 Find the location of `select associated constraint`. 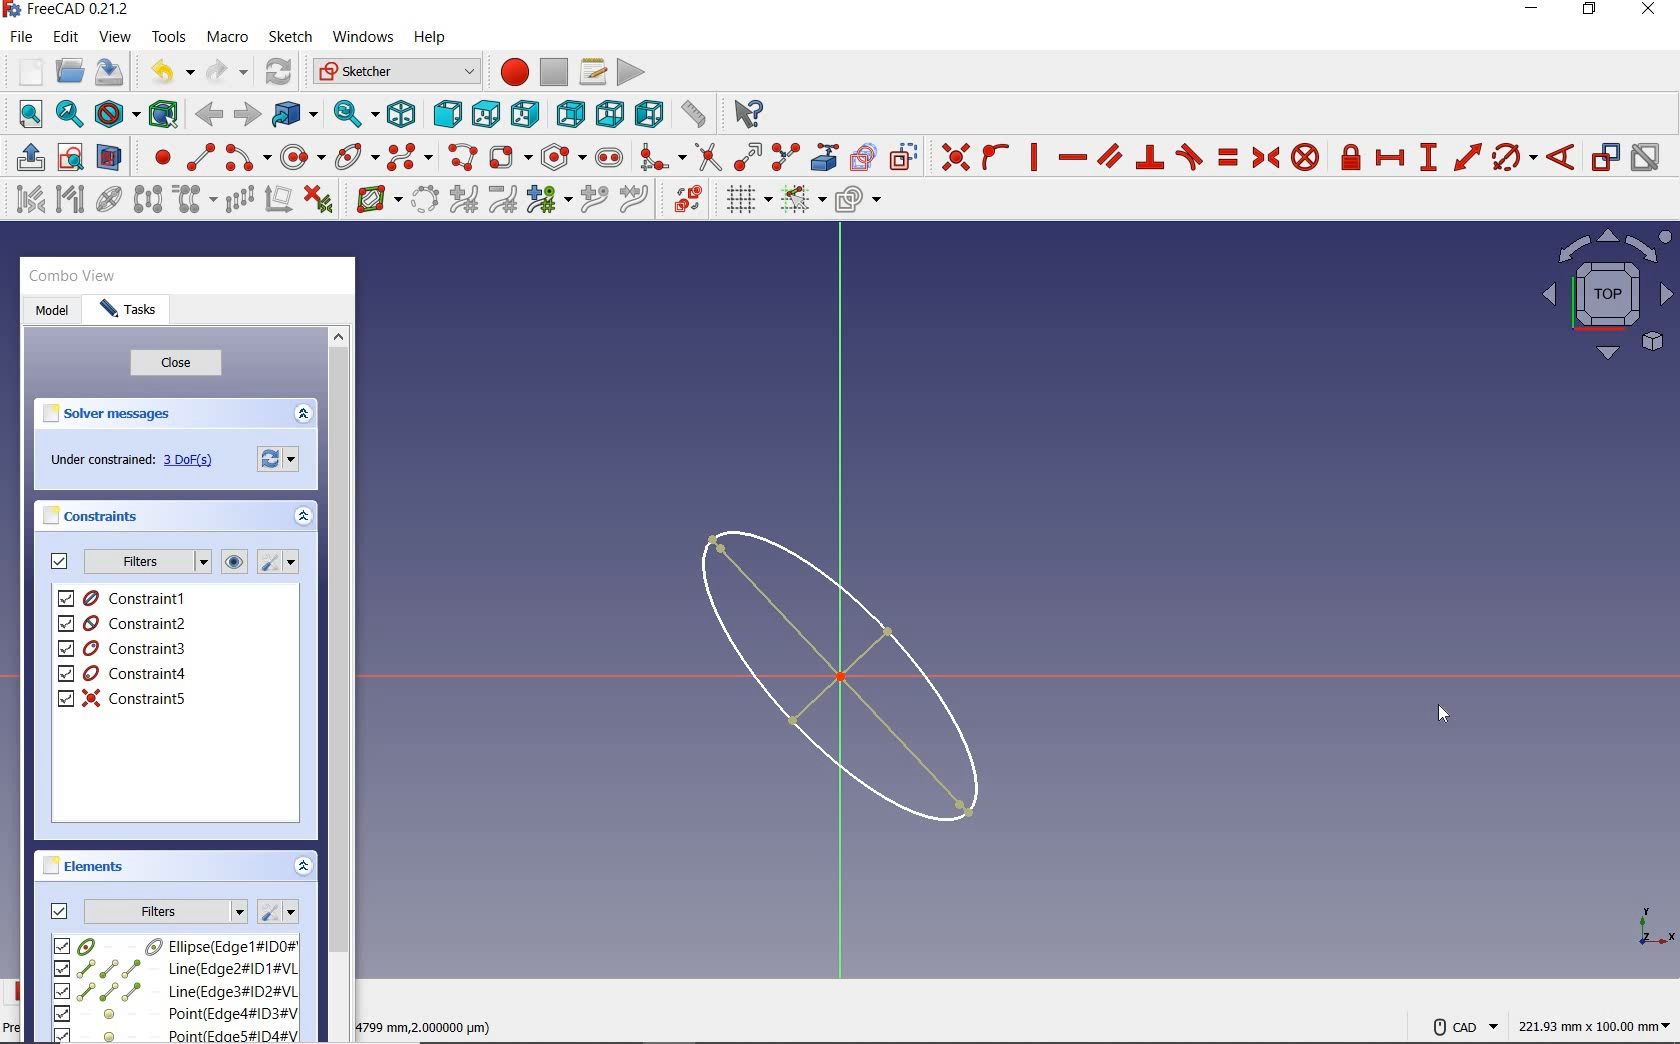

select associated constraint is located at coordinates (25, 198).